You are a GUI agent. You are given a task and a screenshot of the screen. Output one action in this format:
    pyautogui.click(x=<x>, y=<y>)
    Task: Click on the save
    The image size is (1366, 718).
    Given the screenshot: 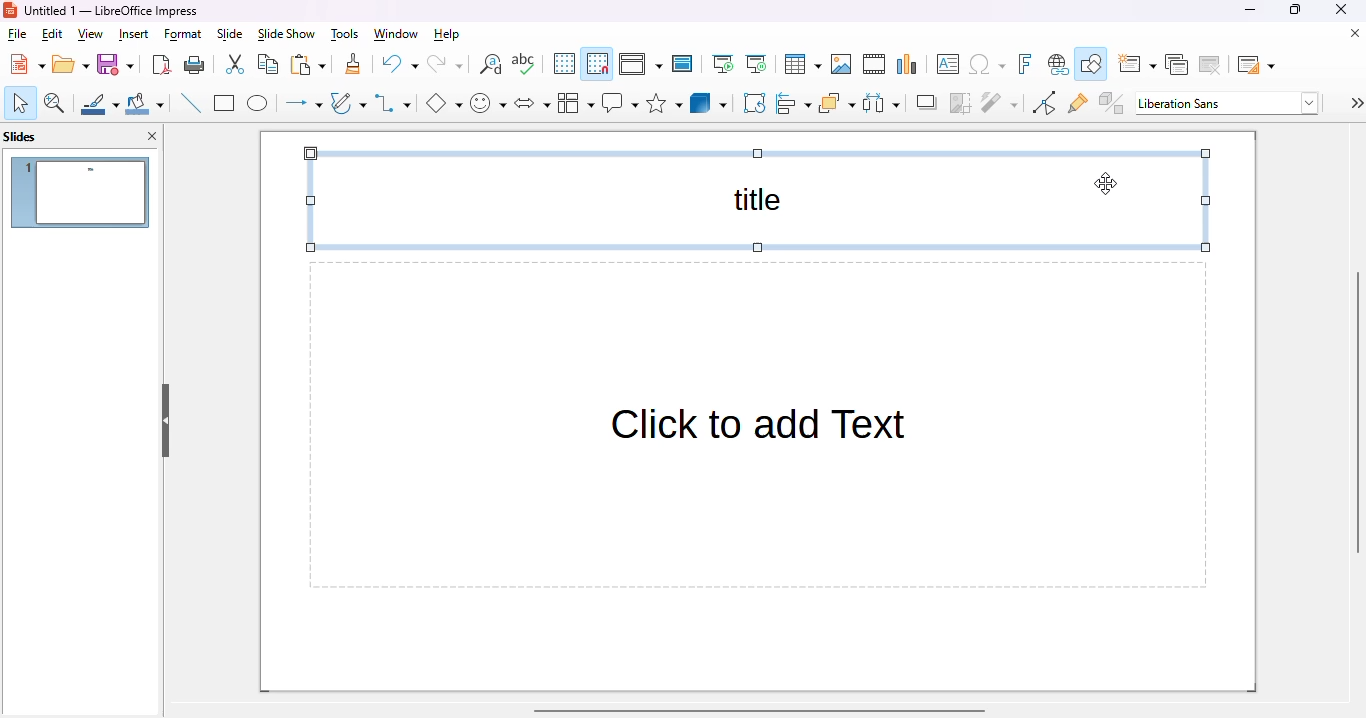 What is the action you would take?
    pyautogui.click(x=115, y=64)
    